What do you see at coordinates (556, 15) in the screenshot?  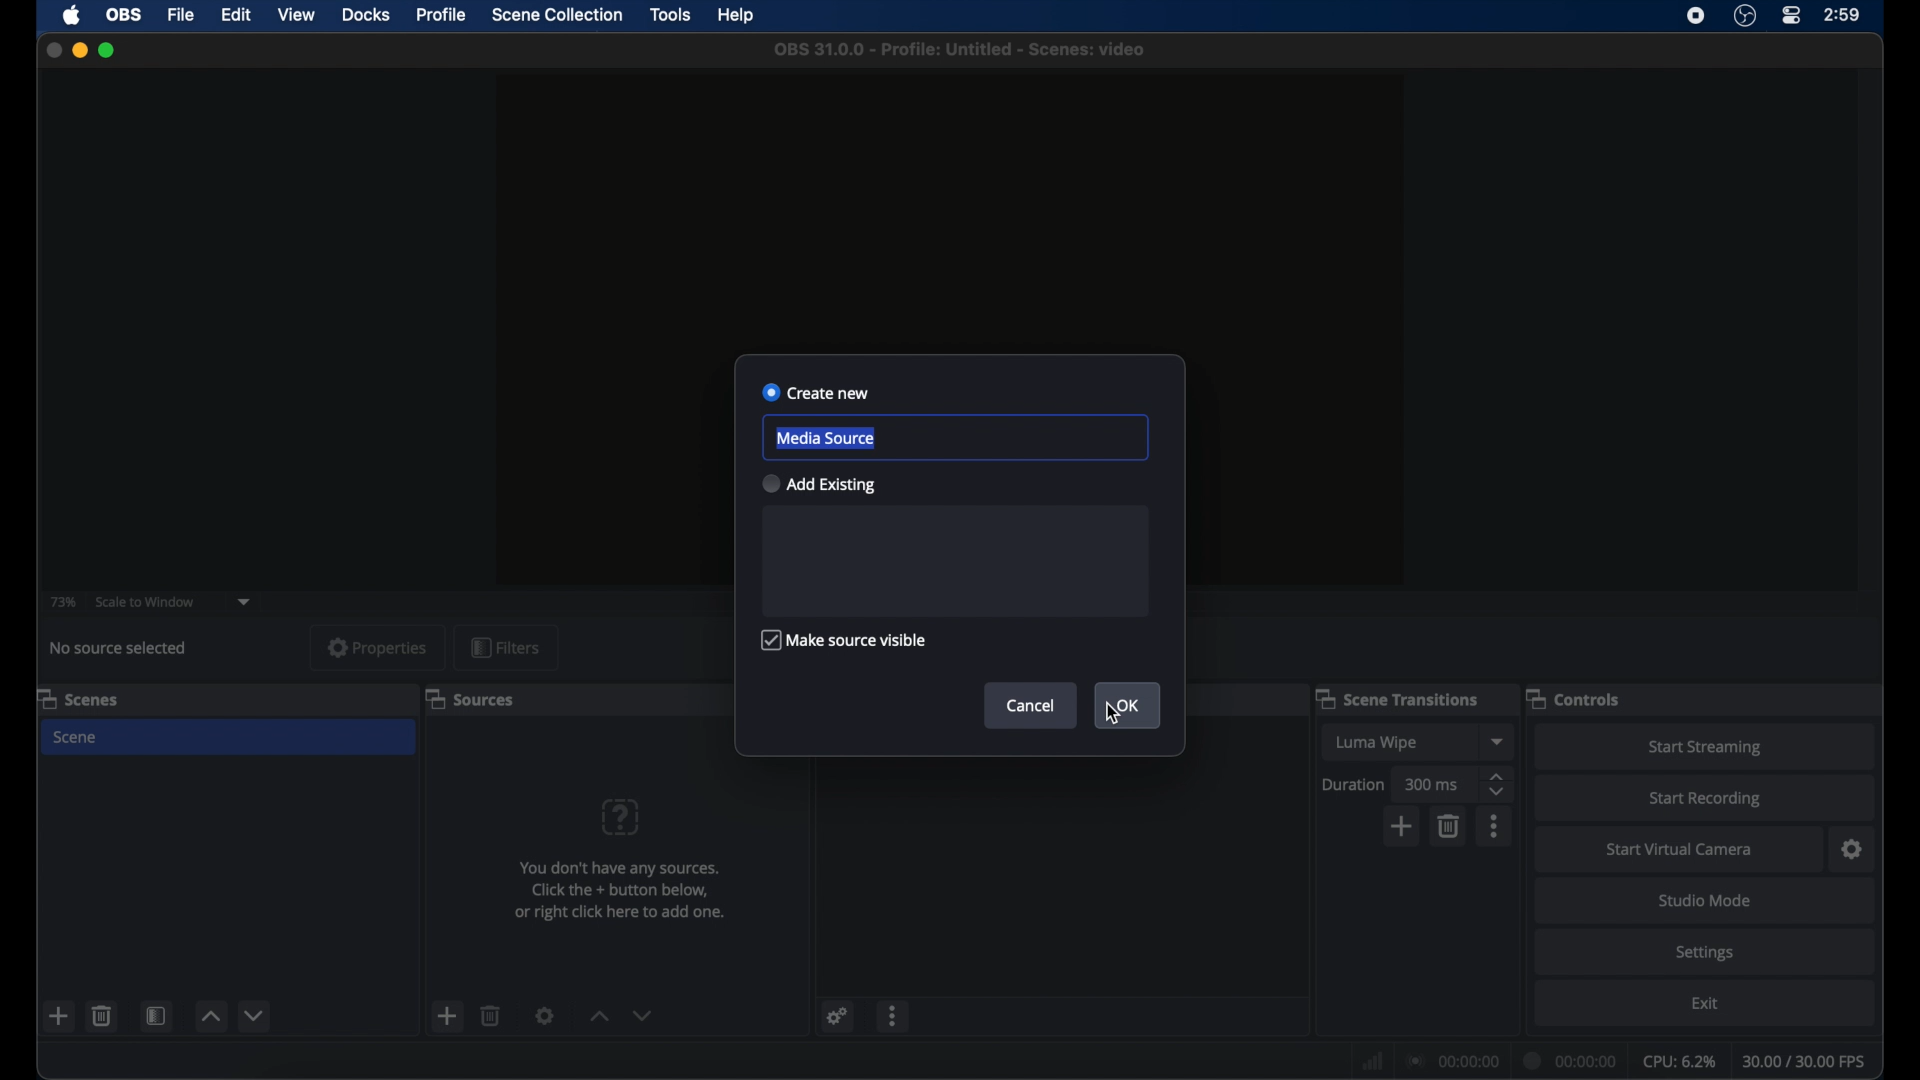 I see `scene collection` at bounding box center [556, 15].